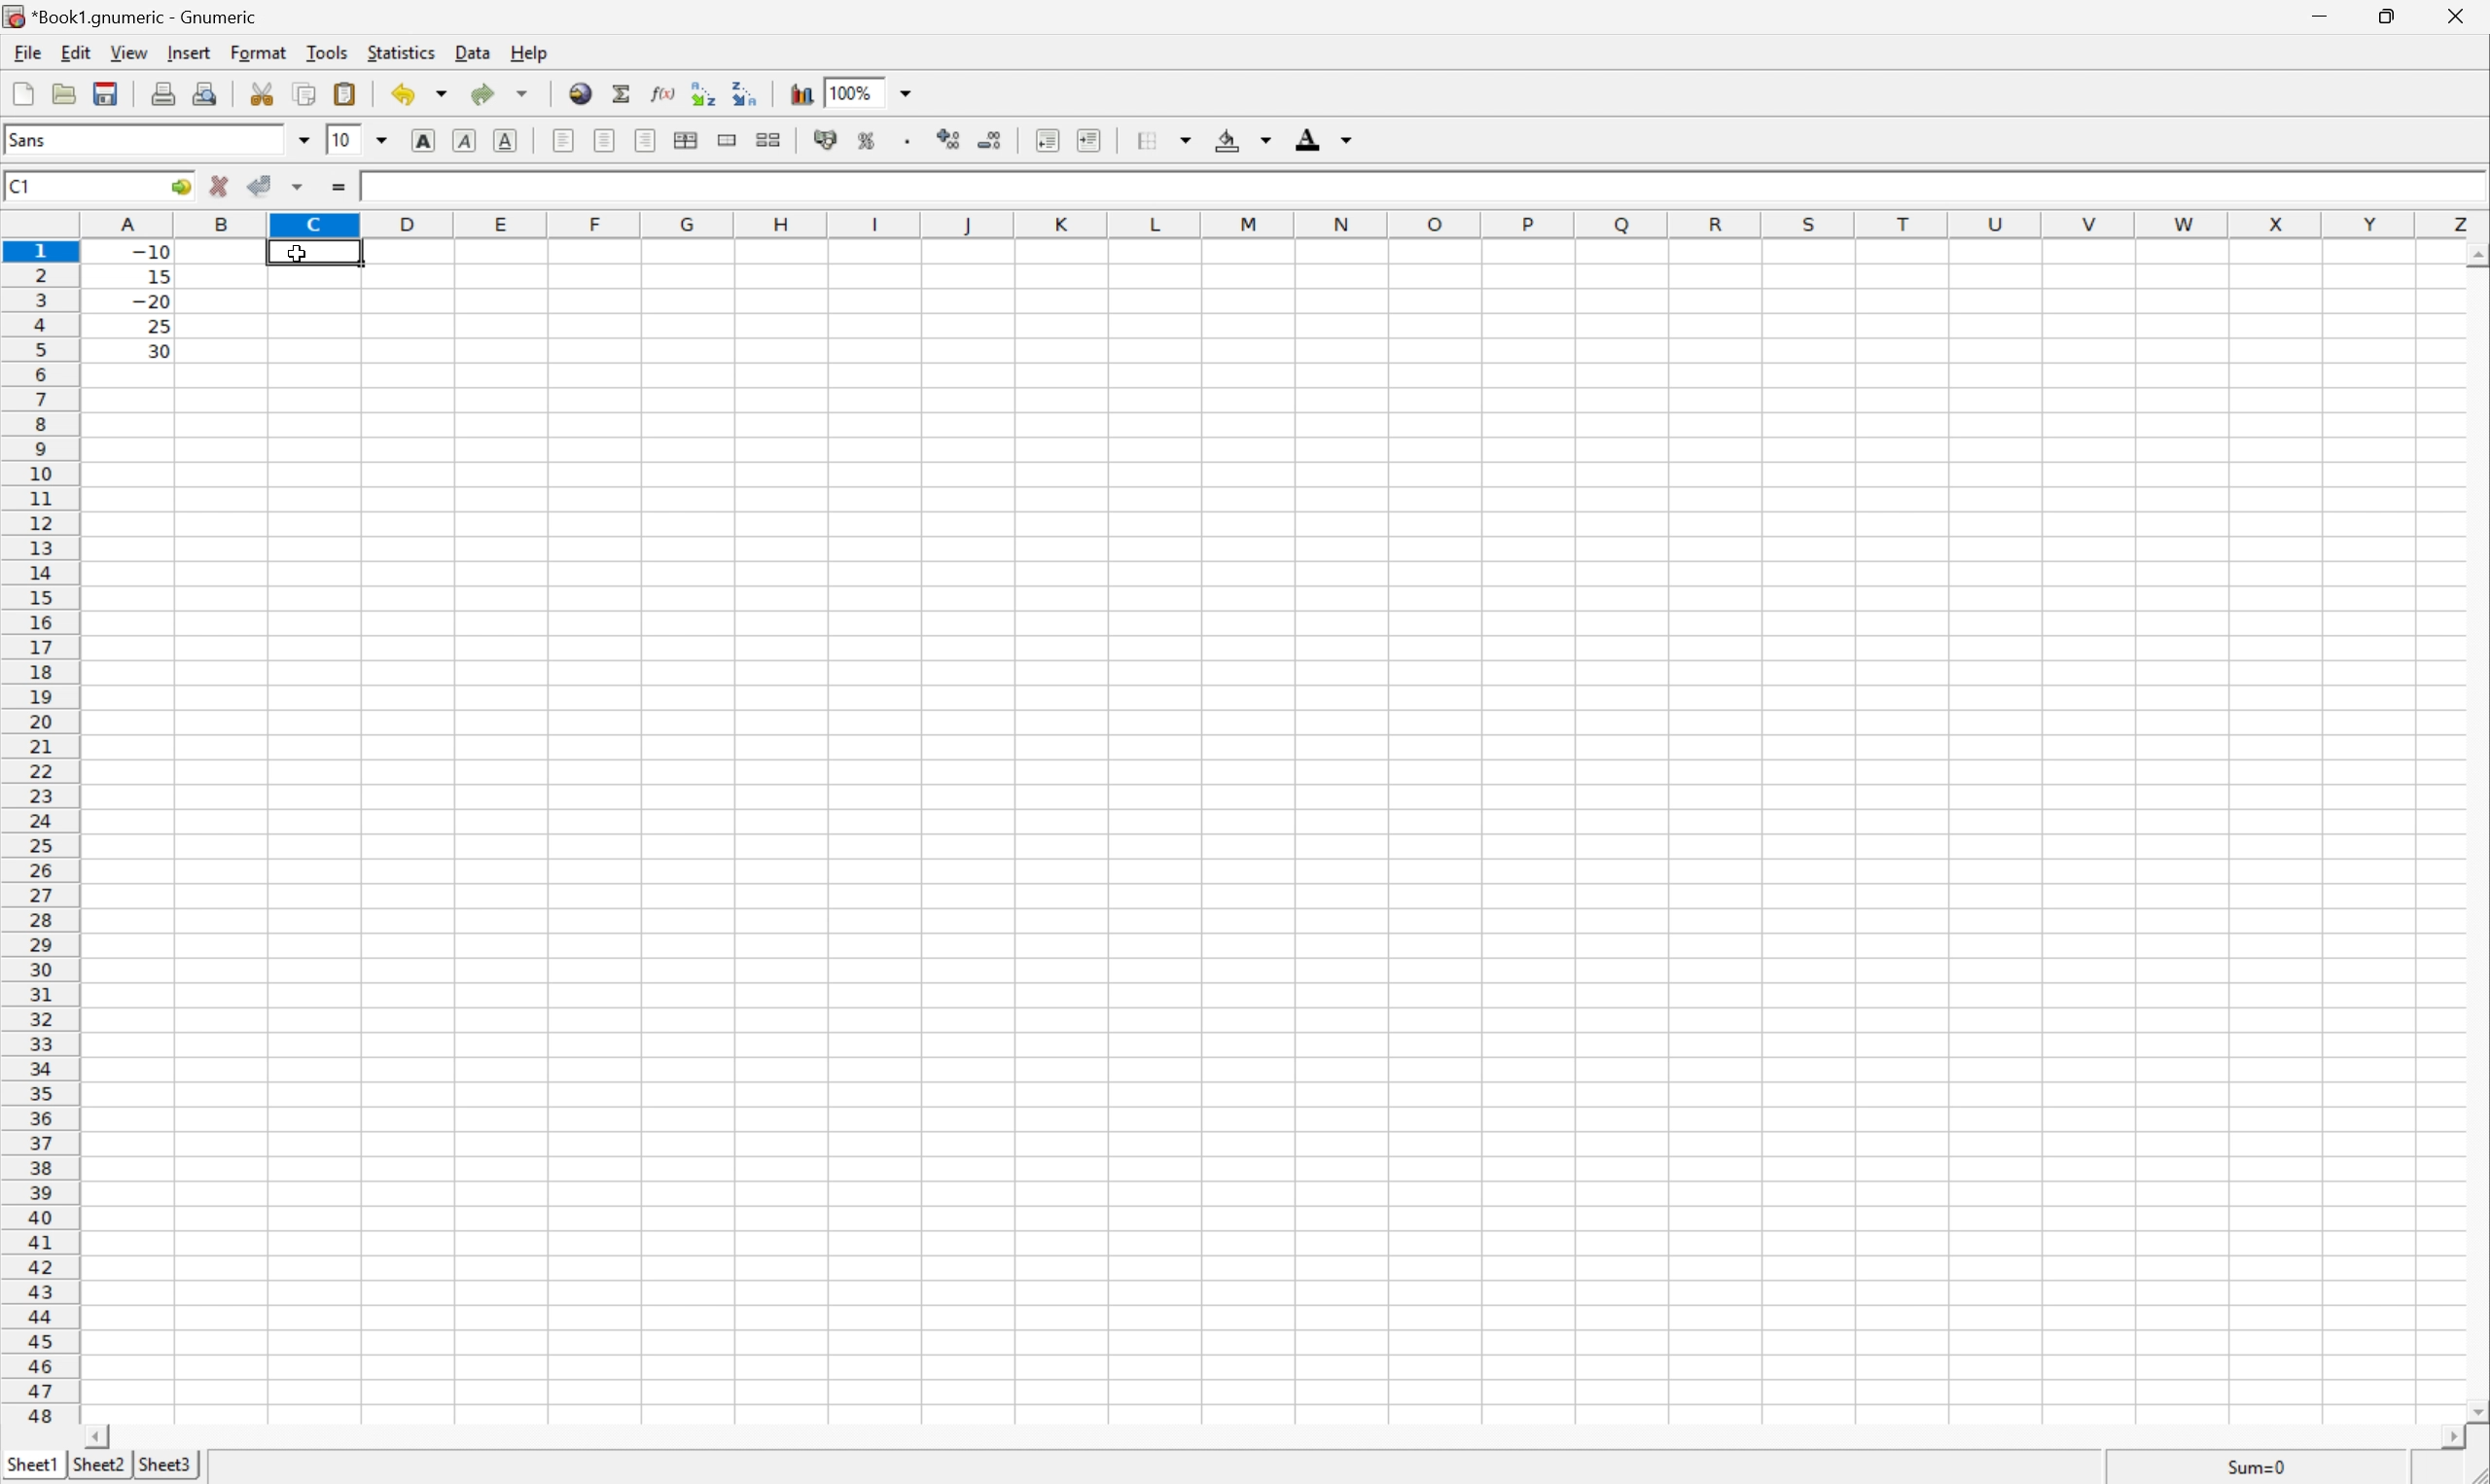 The image size is (2490, 1484). What do you see at coordinates (103, 93) in the screenshot?
I see `Open mobile file` at bounding box center [103, 93].